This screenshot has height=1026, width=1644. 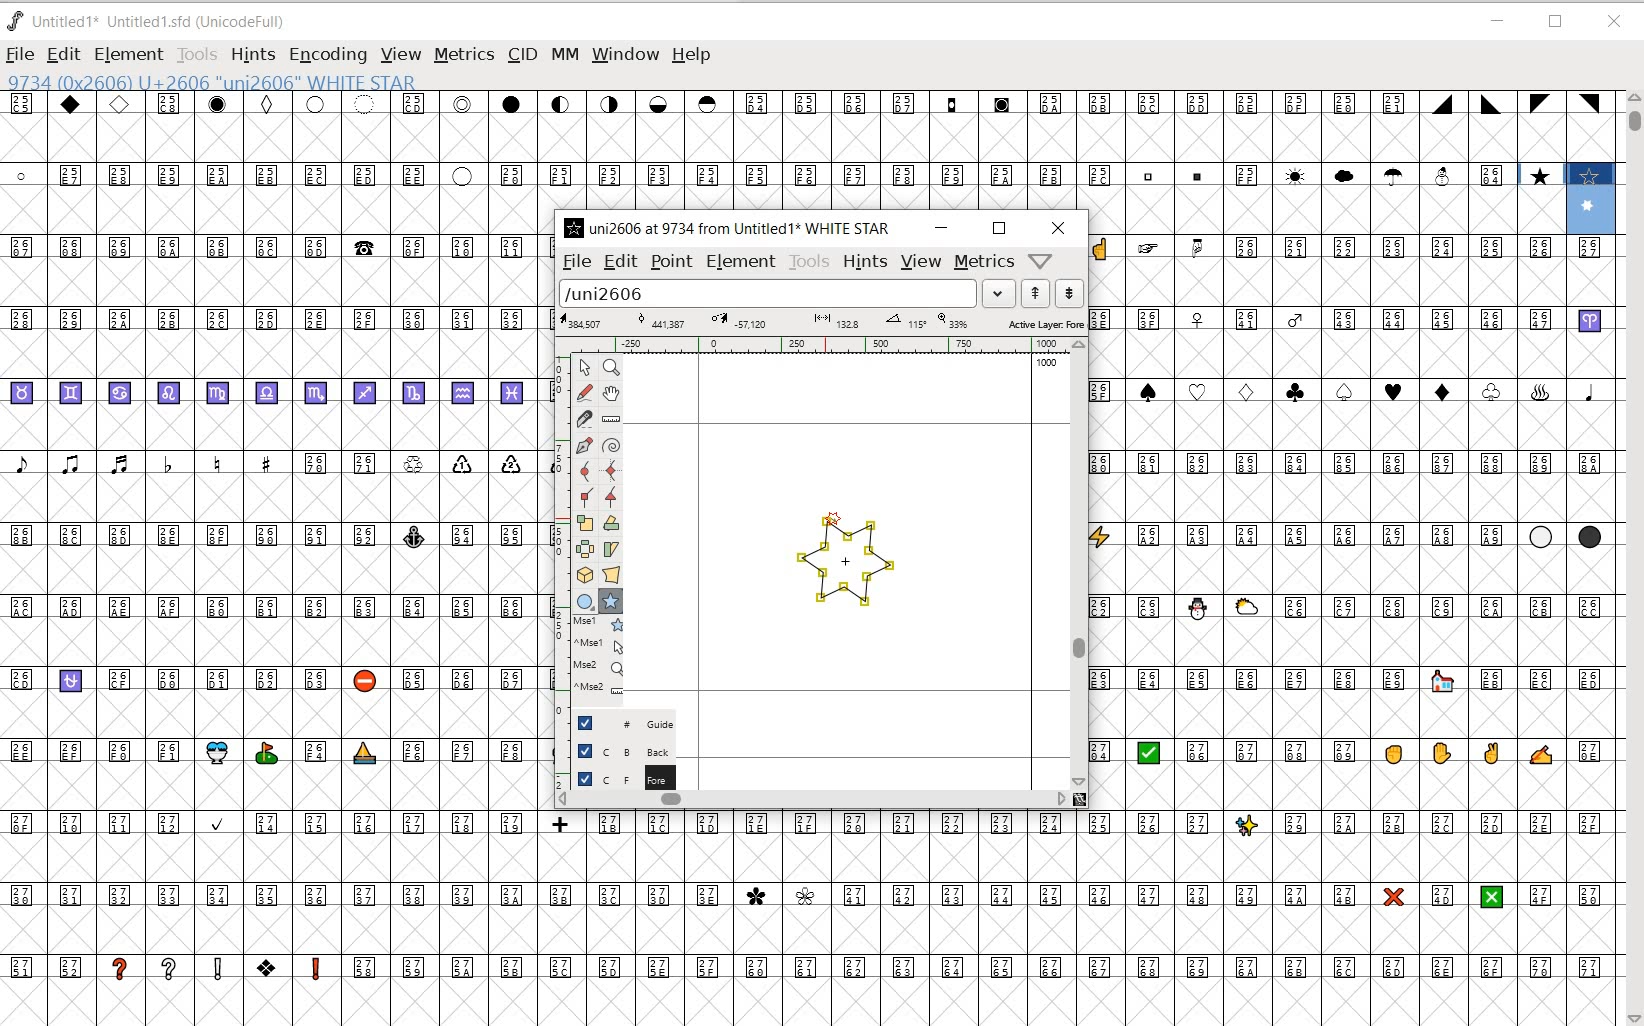 What do you see at coordinates (399, 56) in the screenshot?
I see `VIEW` at bounding box center [399, 56].